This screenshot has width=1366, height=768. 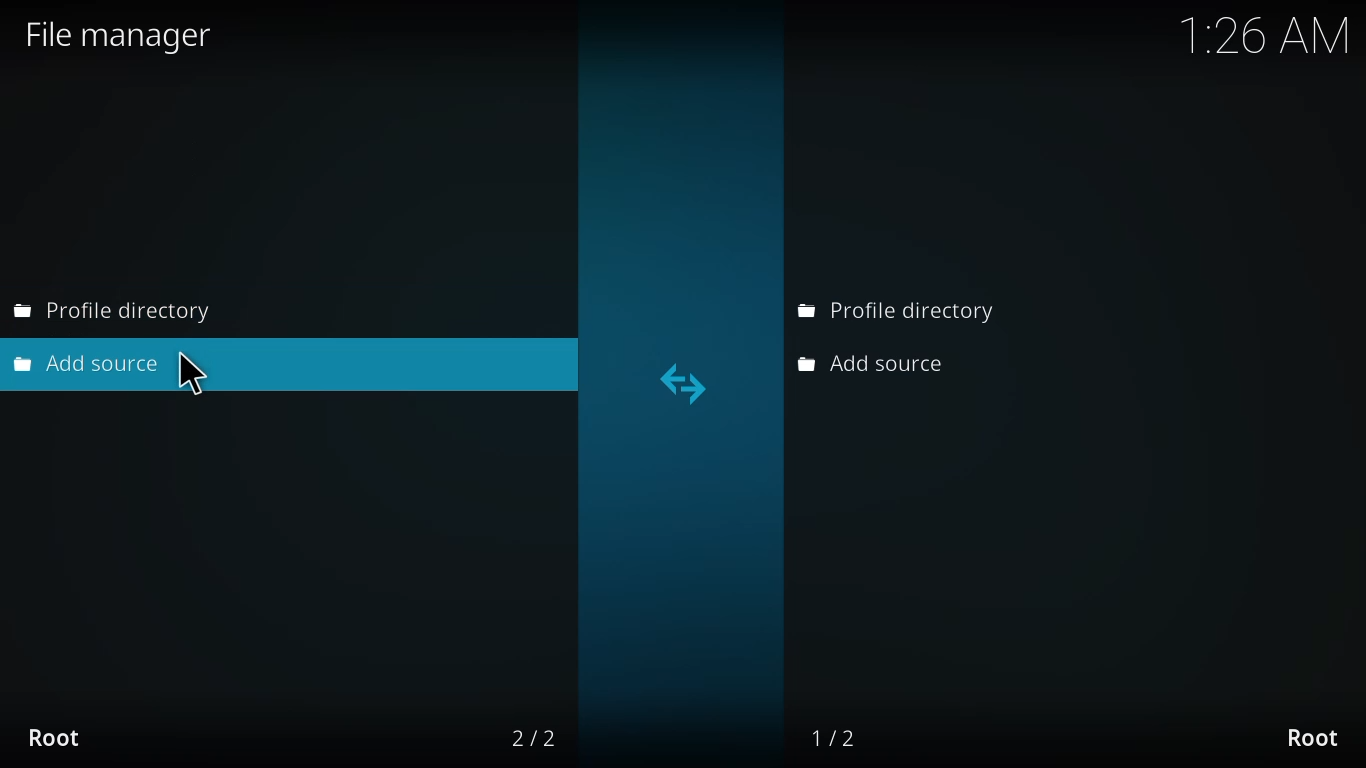 What do you see at coordinates (113, 312) in the screenshot?
I see `profile directory` at bounding box center [113, 312].